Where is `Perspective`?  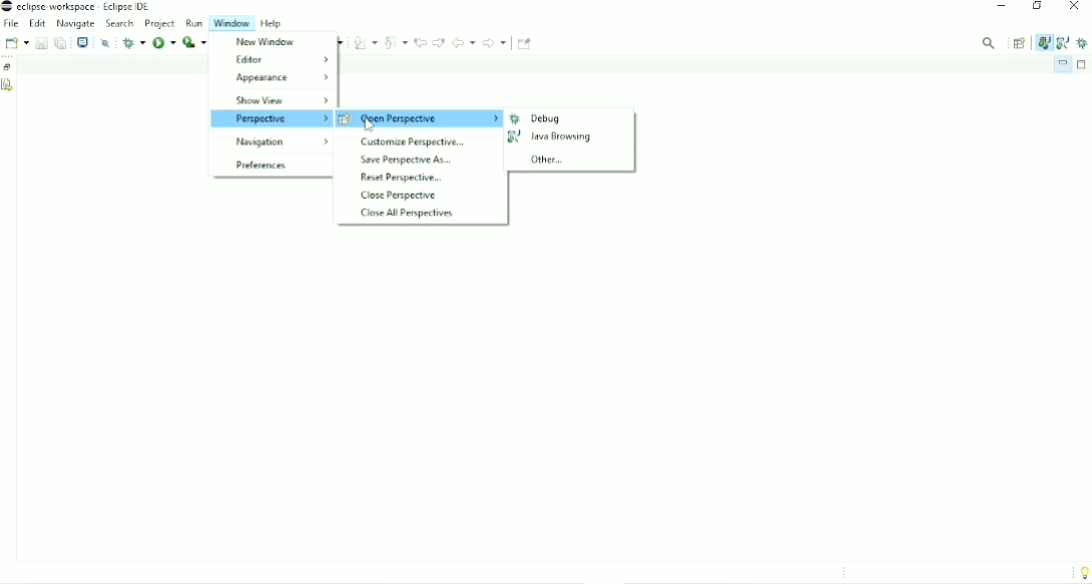
Perspective is located at coordinates (270, 119).